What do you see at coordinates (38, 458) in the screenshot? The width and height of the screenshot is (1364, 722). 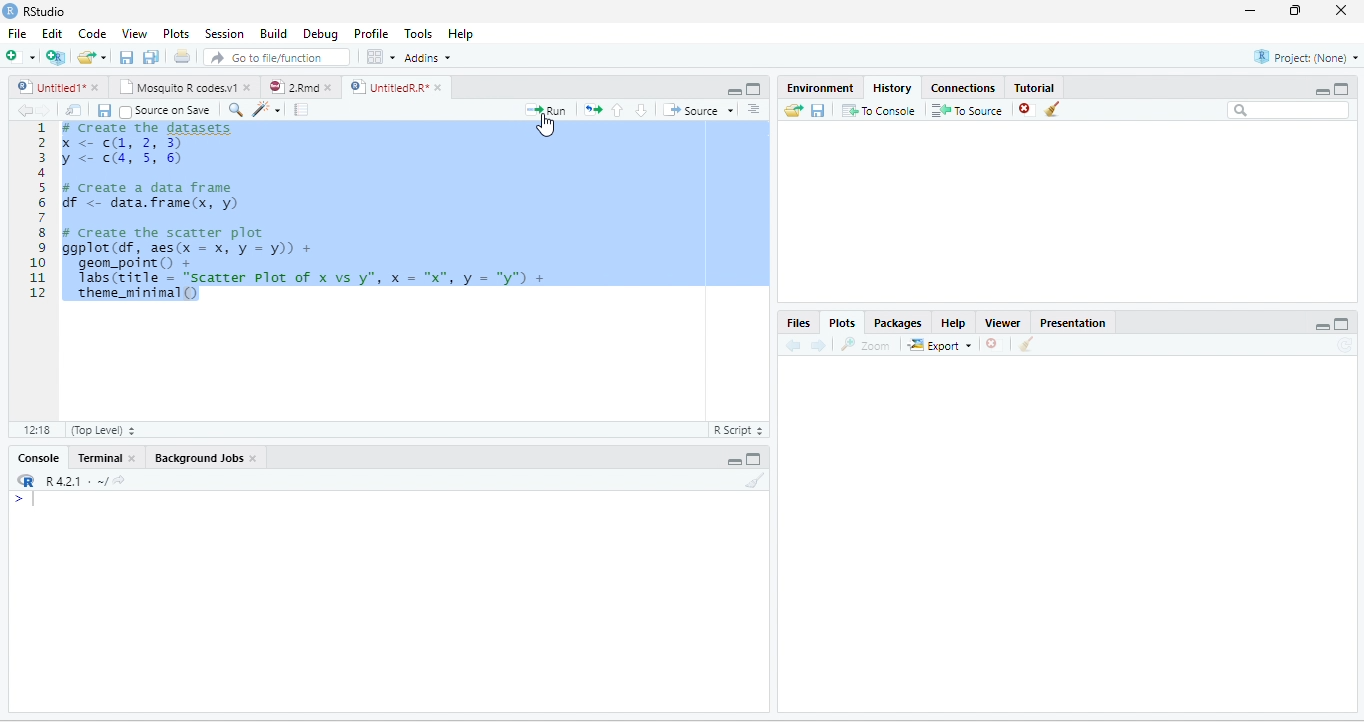 I see `Console` at bounding box center [38, 458].